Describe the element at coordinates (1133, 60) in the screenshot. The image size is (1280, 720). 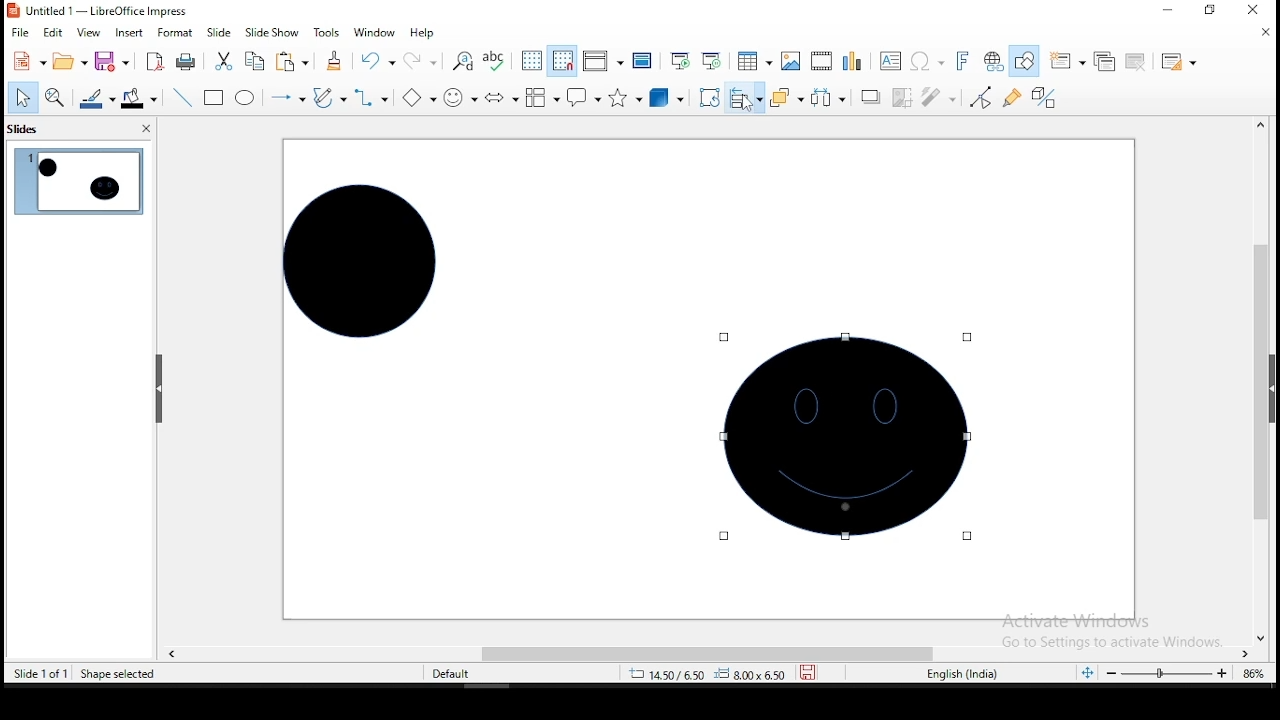
I see `delete slide` at that location.